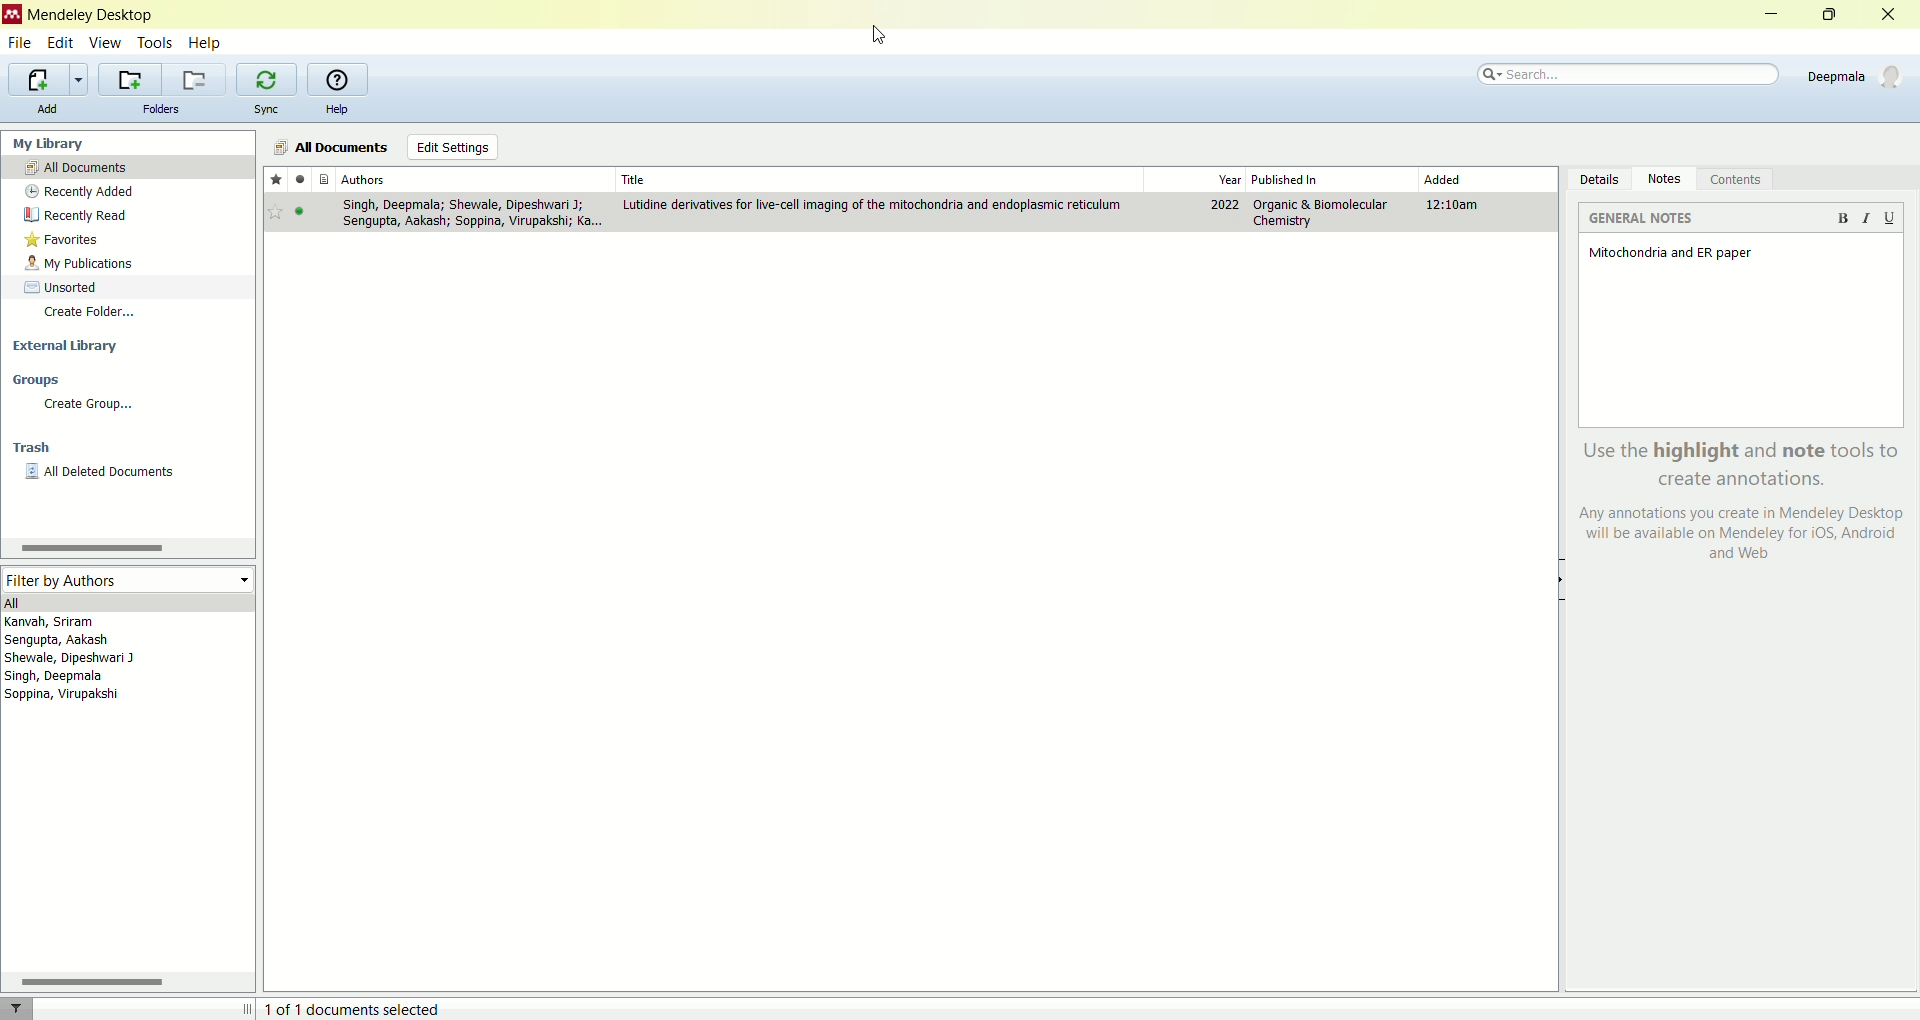  Describe the element at coordinates (1457, 206) in the screenshot. I see `12:10am` at that location.